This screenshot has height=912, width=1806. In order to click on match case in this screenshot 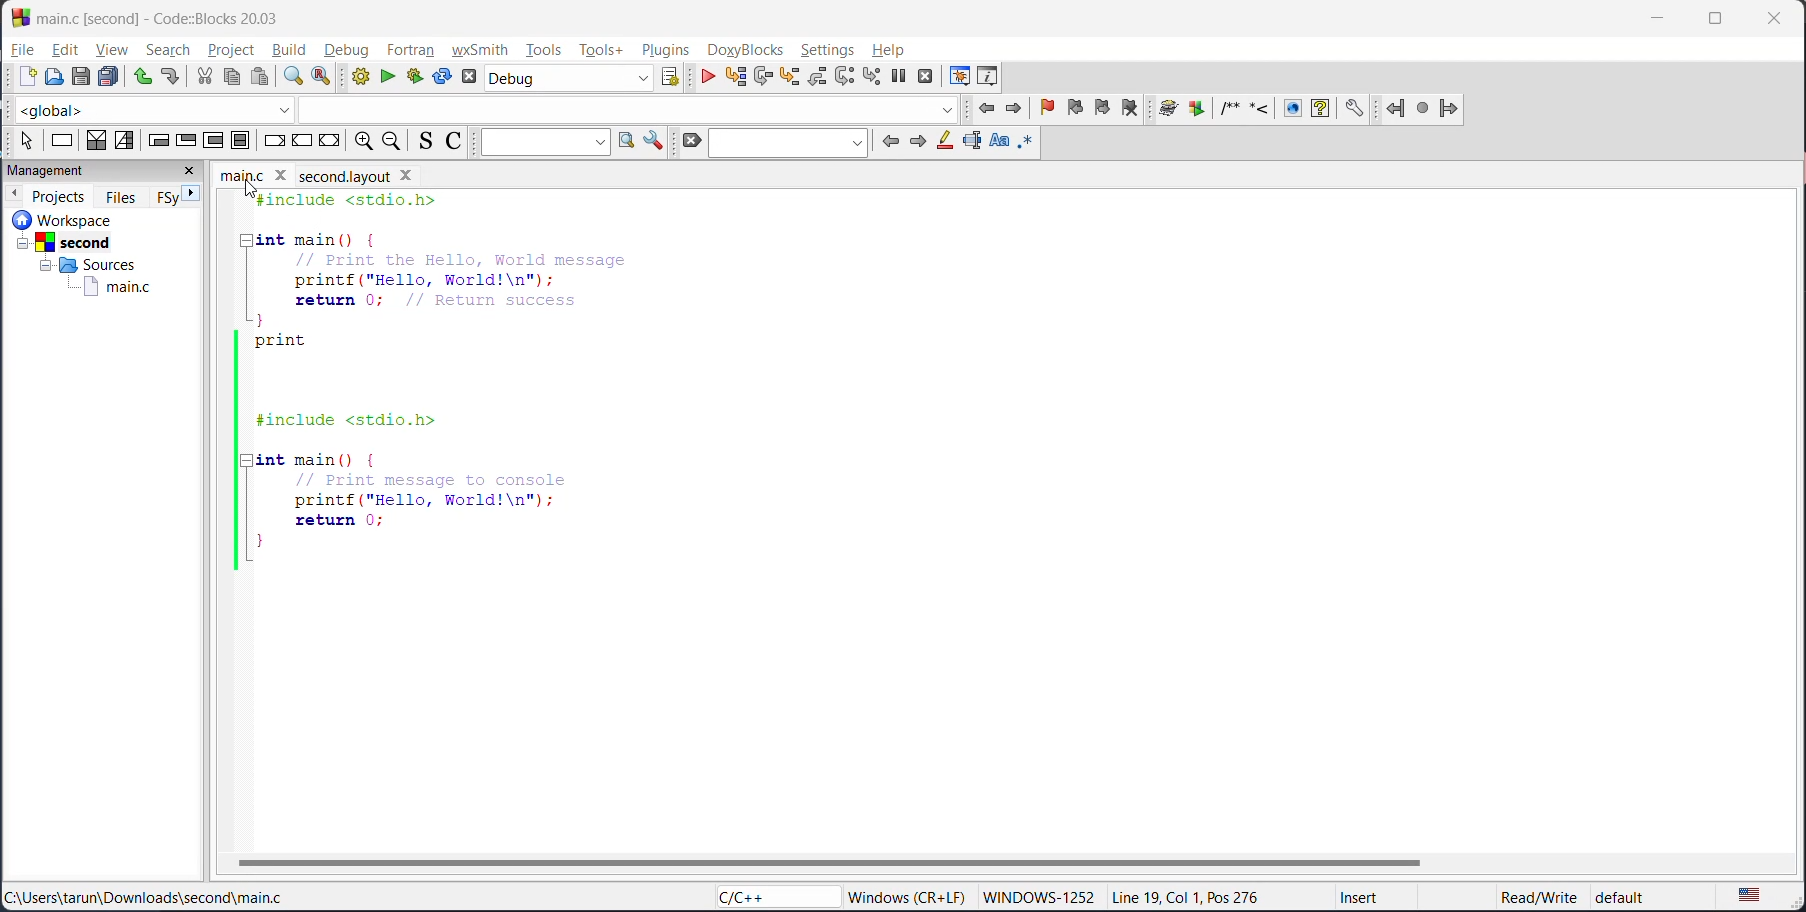, I will do `click(1000, 142)`.